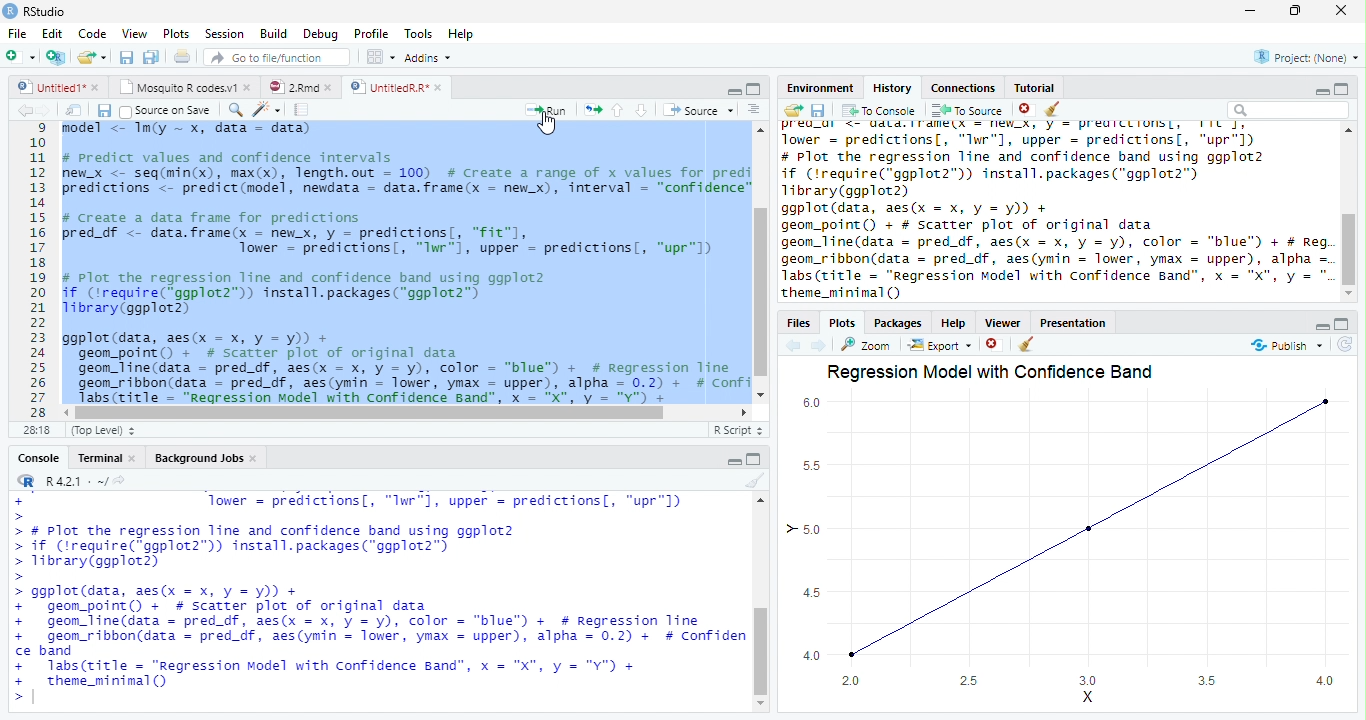 Image resolution: width=1366 pixels, height=720 pixels. Describe the element at coordinates (377, 614) in the screenshot. I see `> # Plot the regression line and confidence band using ggplot2

> if (trequire("ggplot2")) install. packages("ggplot2")

> library(ggplot2)

>

> ggplot(data, aes(x = x, y = y)) +

+ geom_point() + # scatter plot of original data

+ geom_line(data = pred_df, aes(x = x, y = y), color = "blue") + # Regression line
+ geon_ribbon(data = pred_df, aes(ymin = lower, ynax = upper), alpha = 0.2) + # Confide
ce band

+ labs(title = "Regression vodel with confidence Band”, x = "X", y = "¥") +

+  theme_minimal()

>` at that location.